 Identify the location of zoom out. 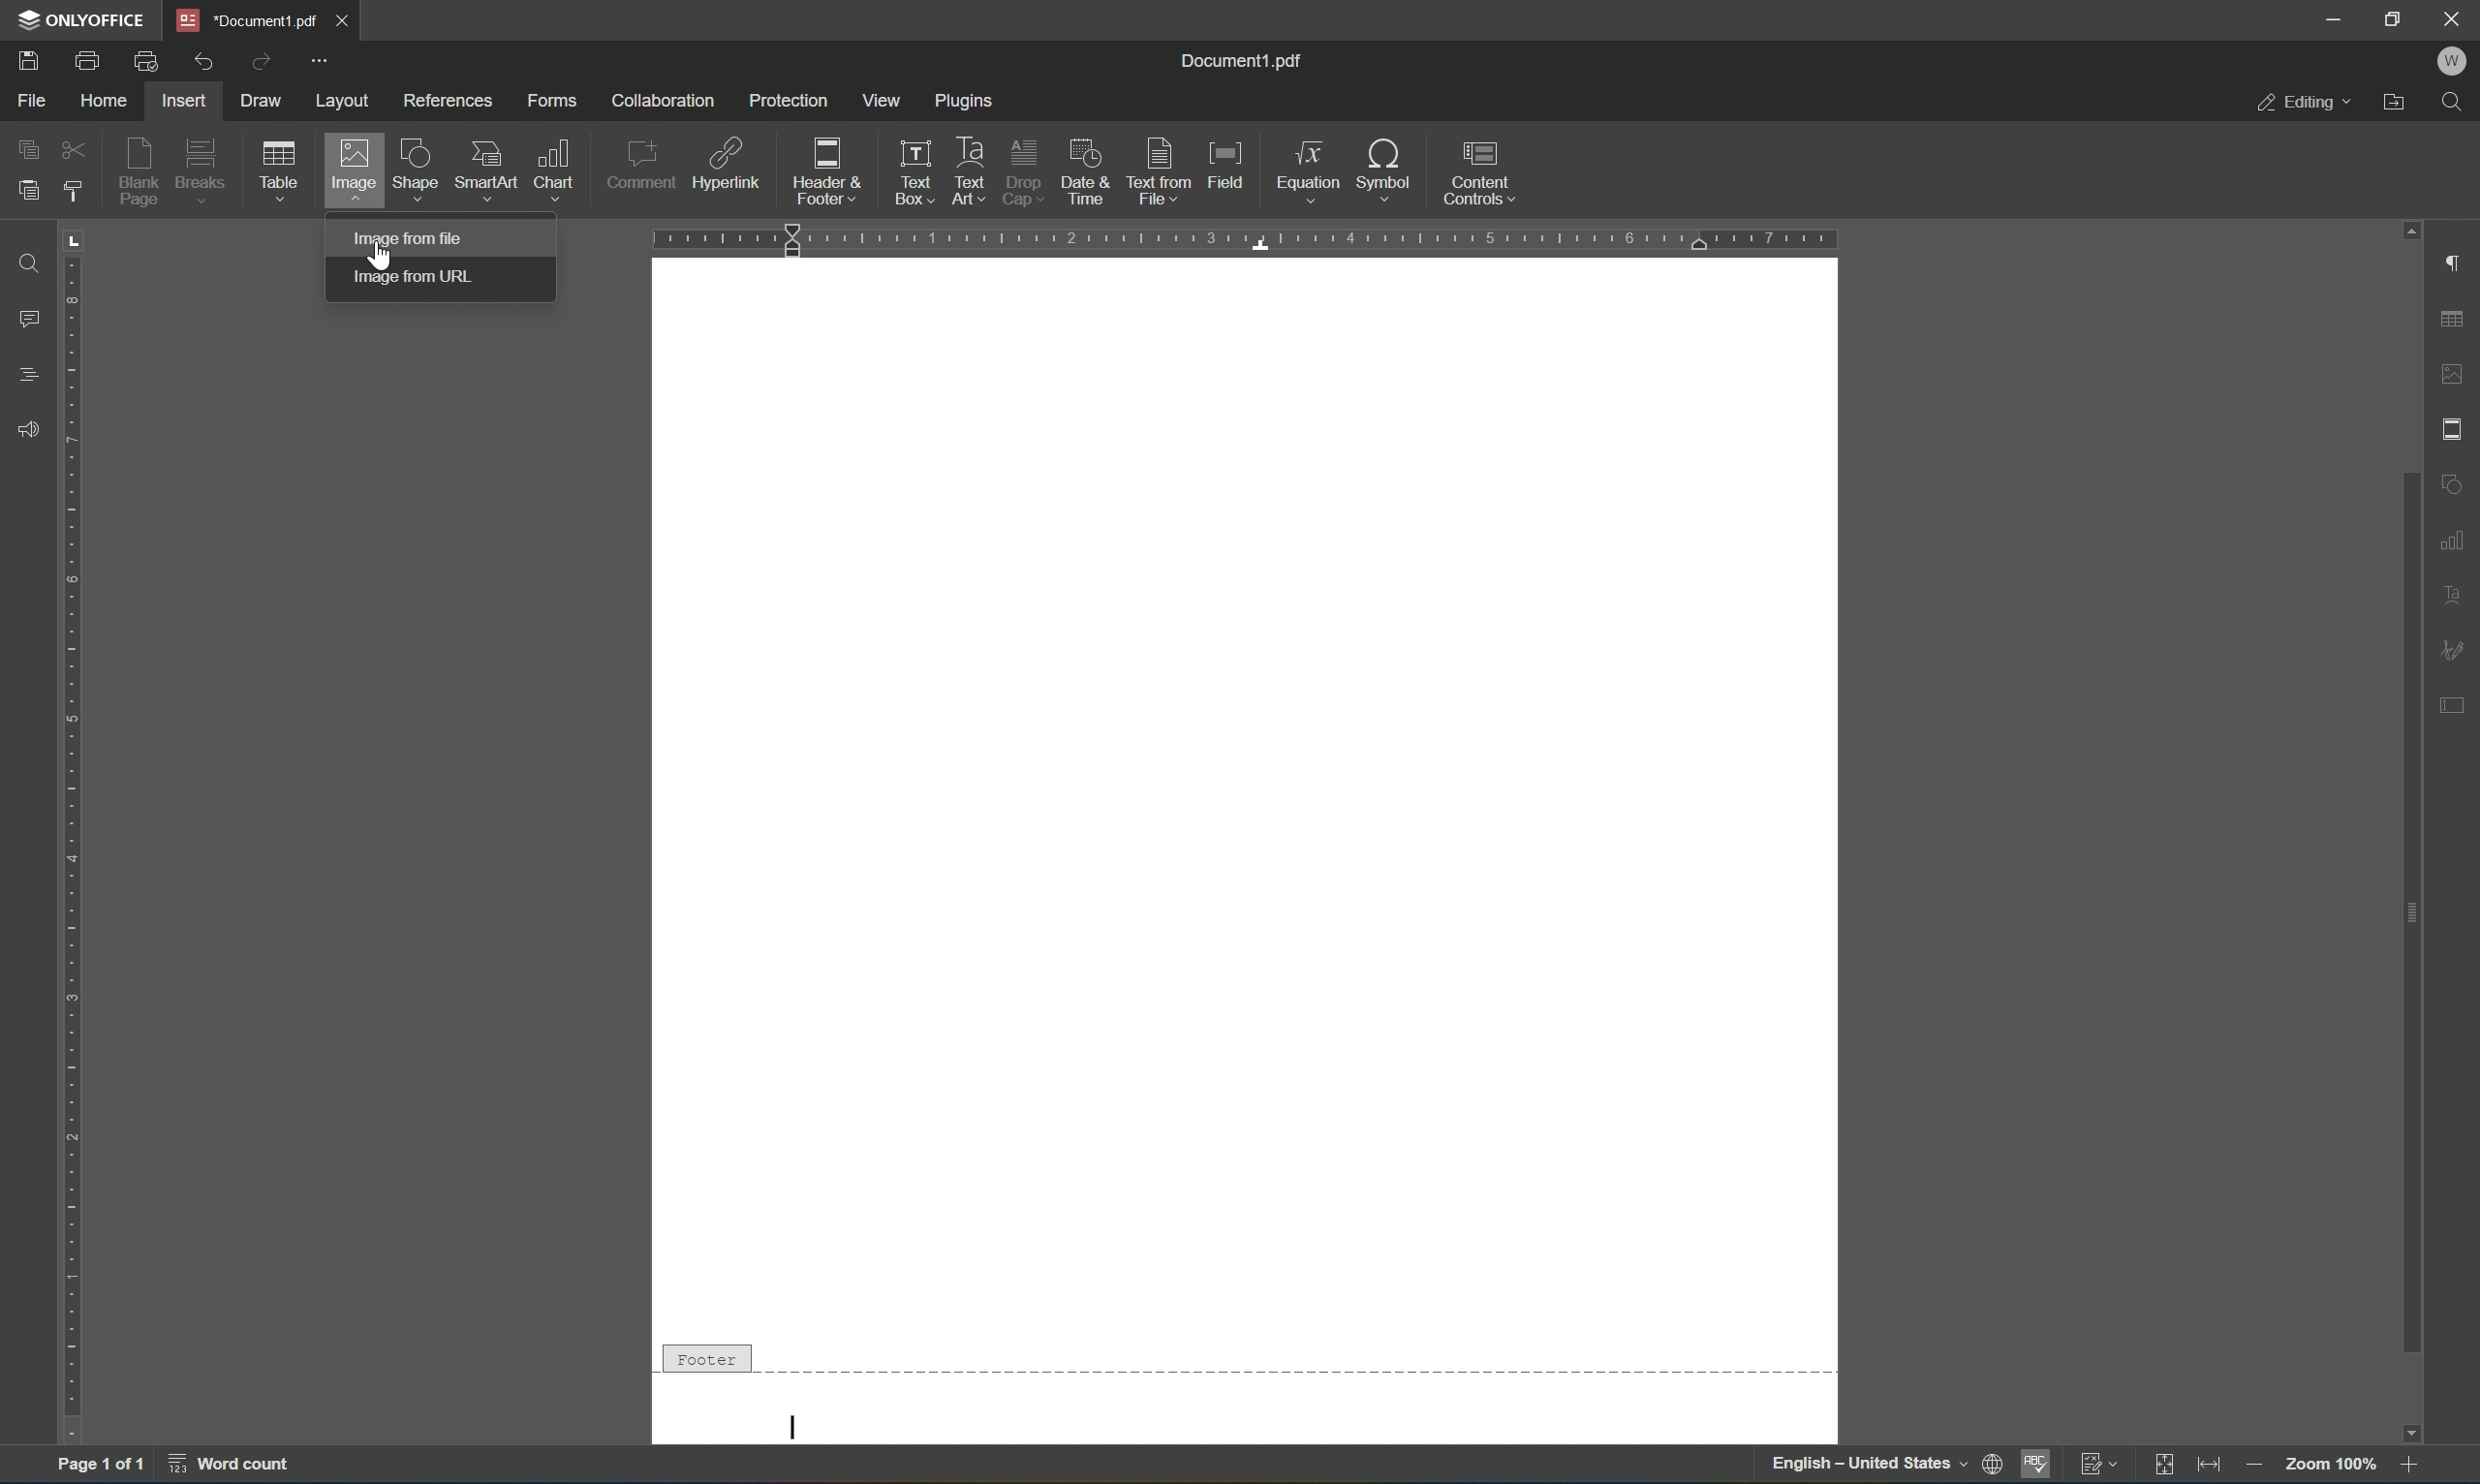
(2252, 1464).